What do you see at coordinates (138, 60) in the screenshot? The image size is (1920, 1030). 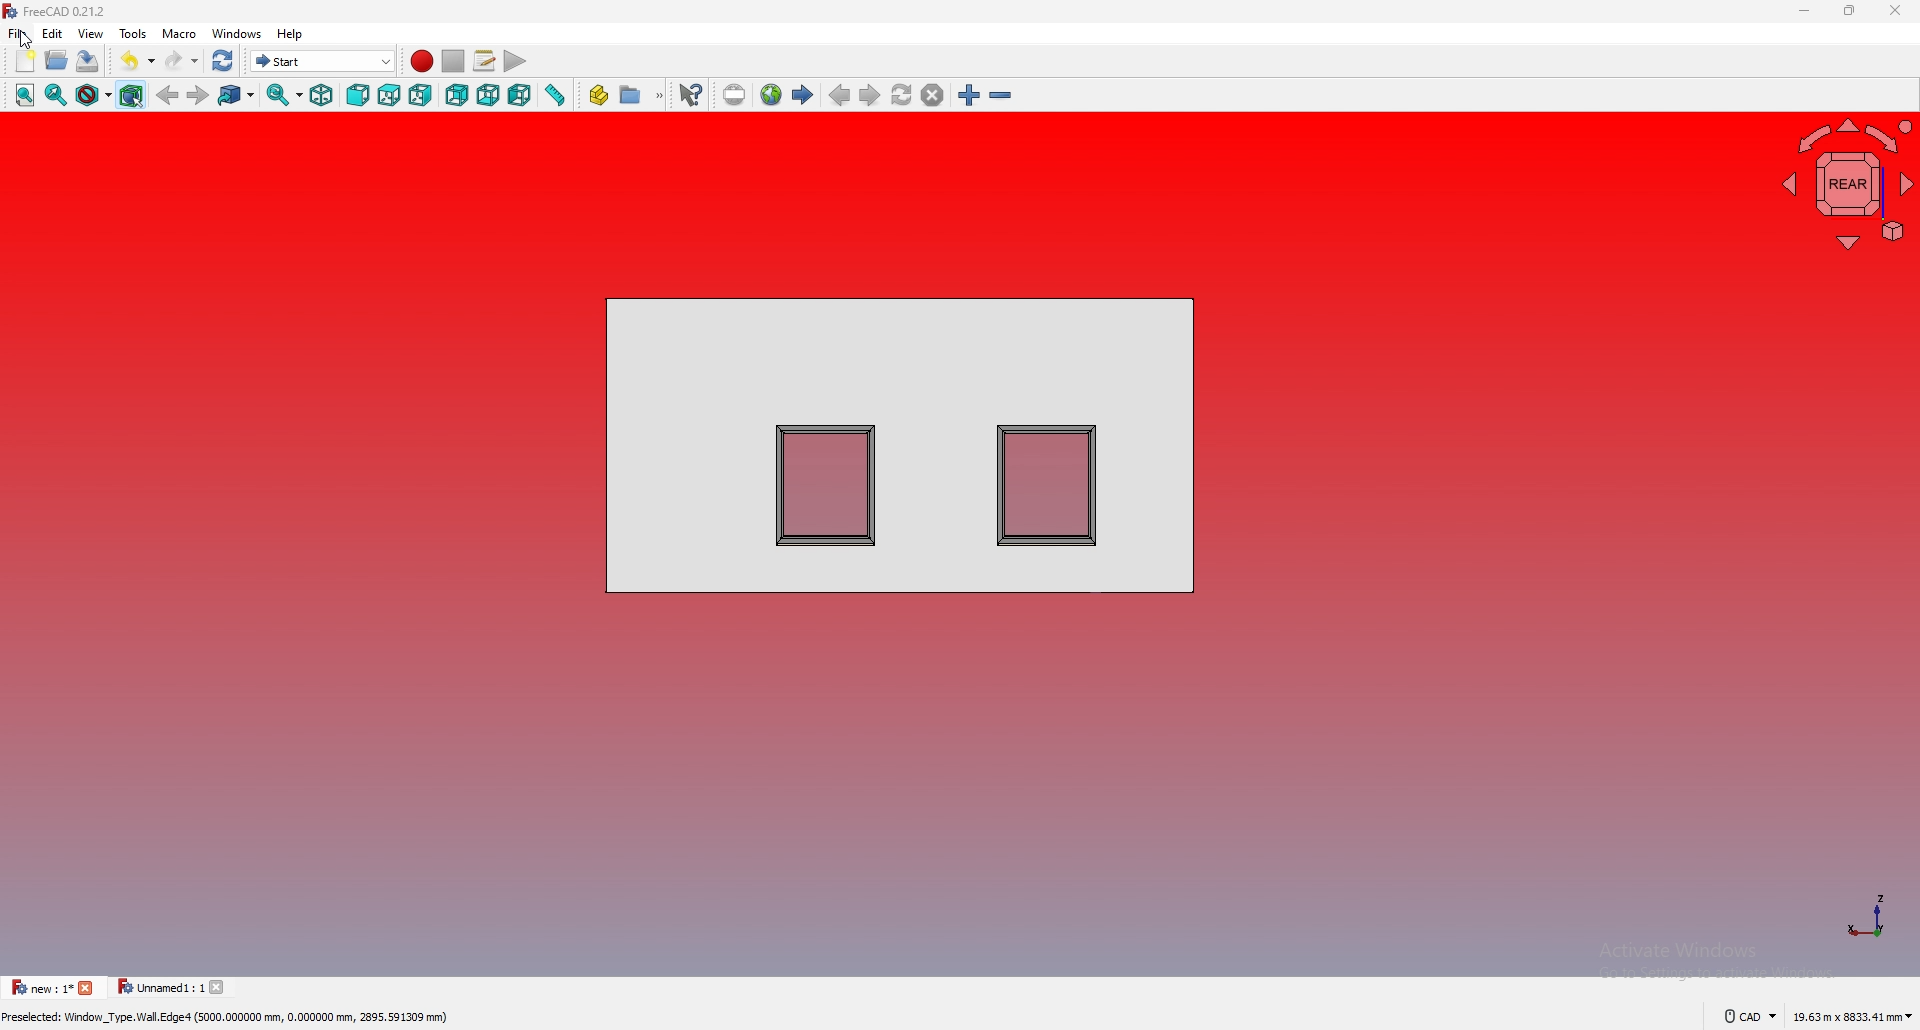 I see `undo` at bounding box center [138, 60].